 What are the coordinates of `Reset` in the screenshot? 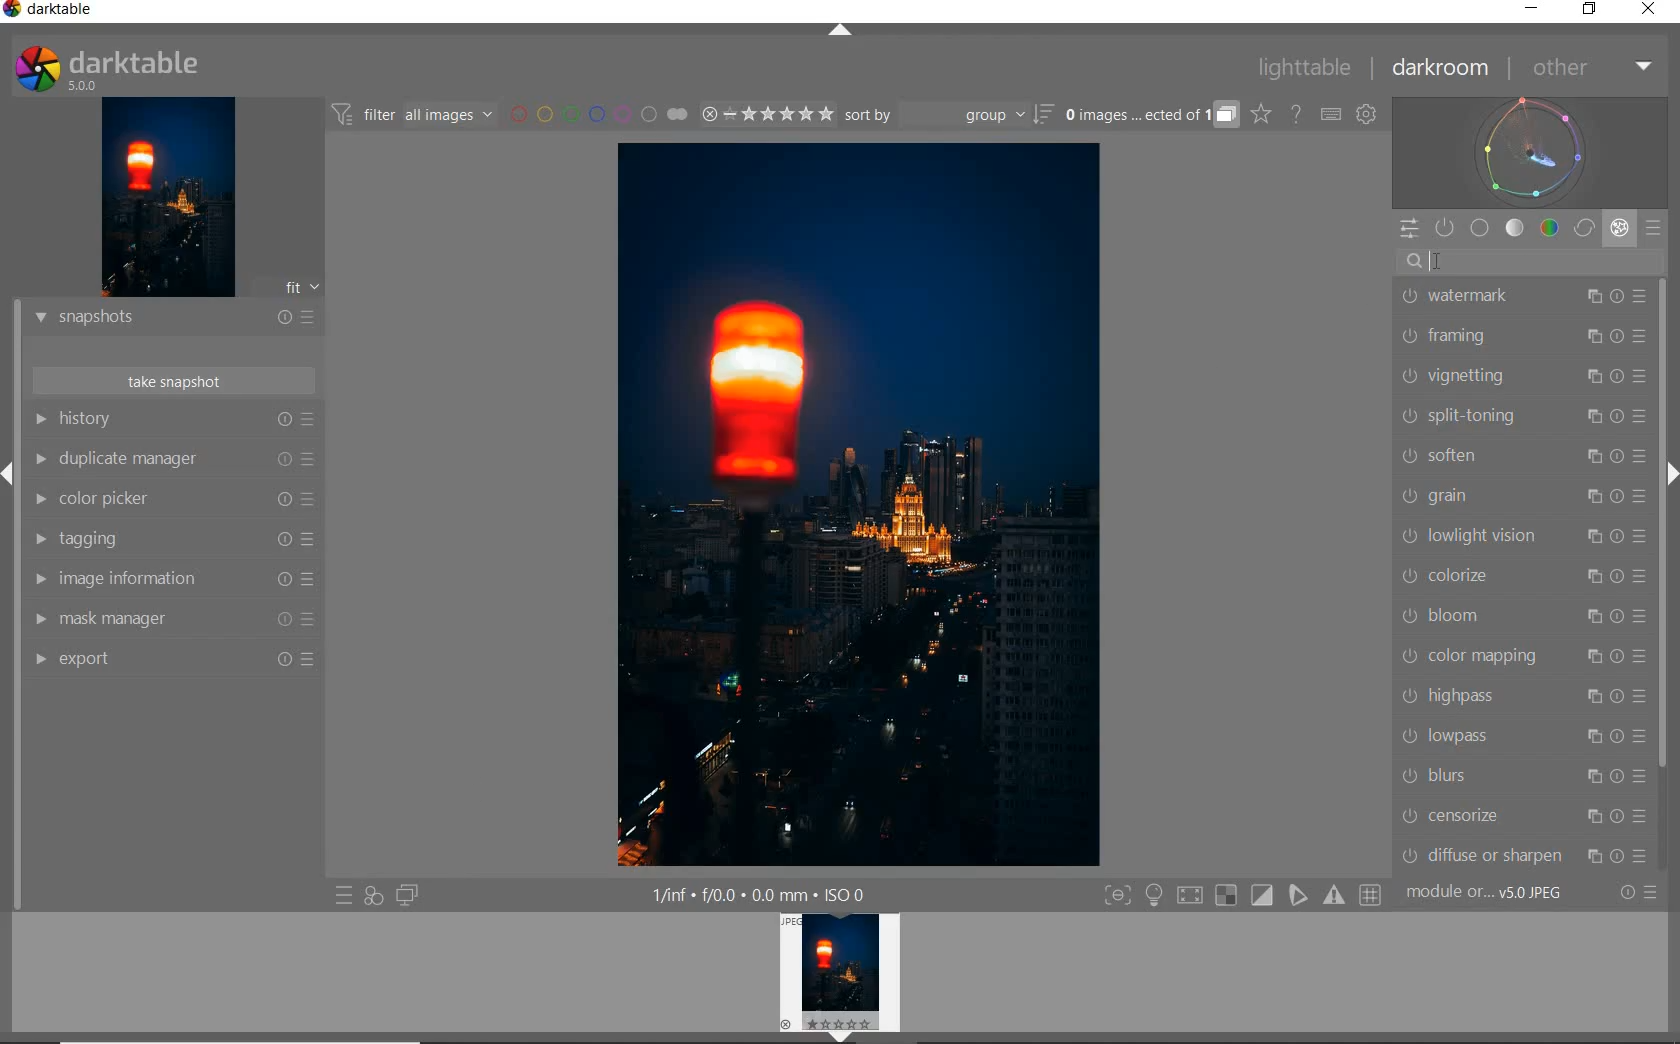 It's located at (1617, 374).